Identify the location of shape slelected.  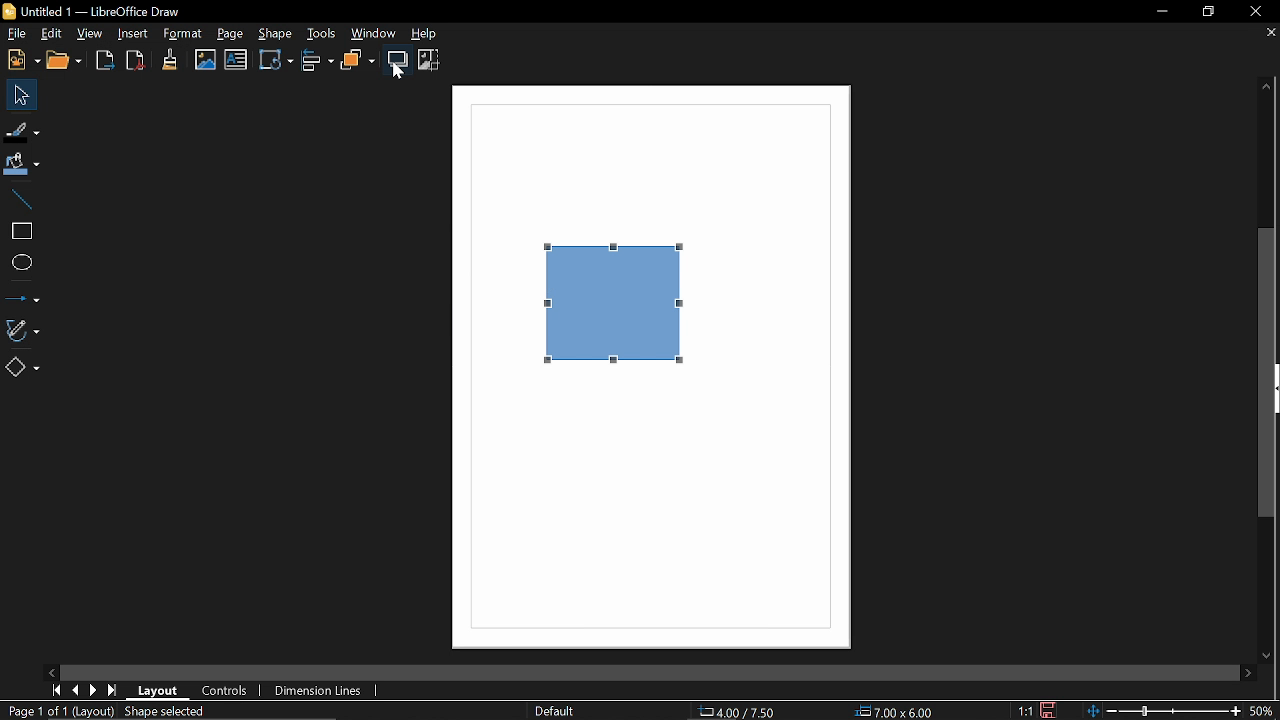
(167, 713).